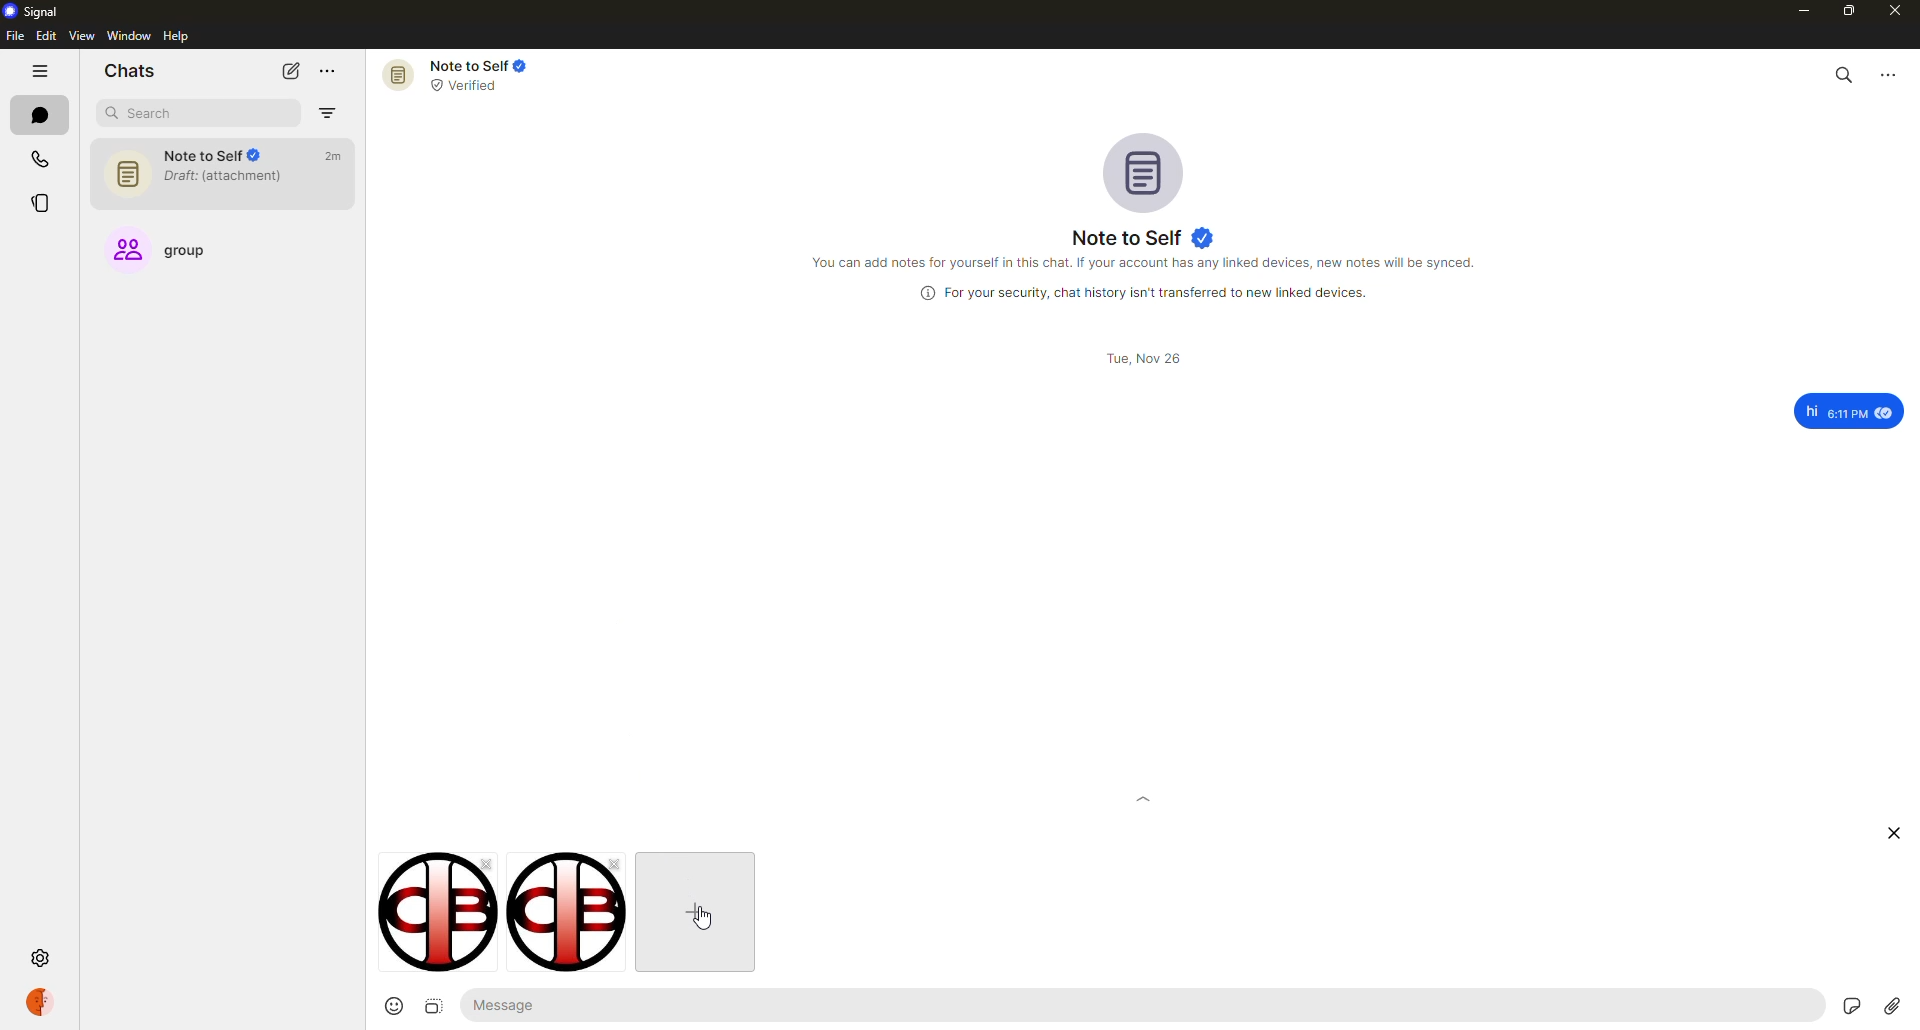 The width and height of the screenshot is (1920, 1030). I want to click on info, so click(1150, 263).